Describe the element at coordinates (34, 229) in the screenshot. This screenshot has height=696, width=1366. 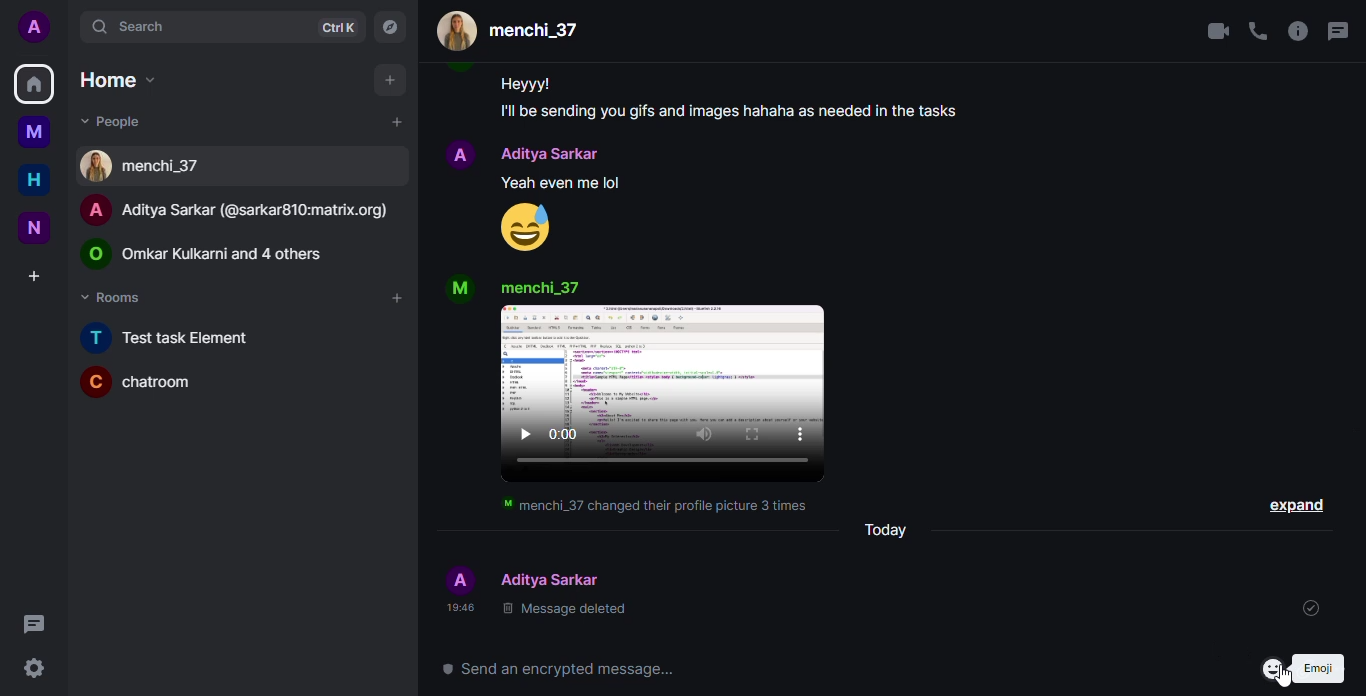
I see `new` at that location.